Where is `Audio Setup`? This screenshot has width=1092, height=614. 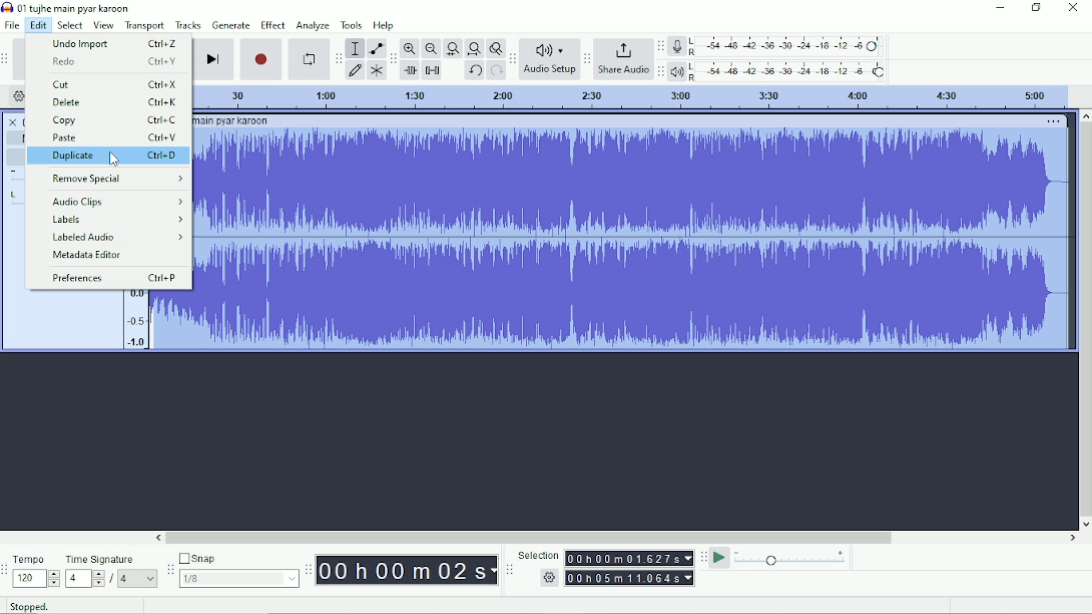
Audio Setup is located at coordinates (549, 59).